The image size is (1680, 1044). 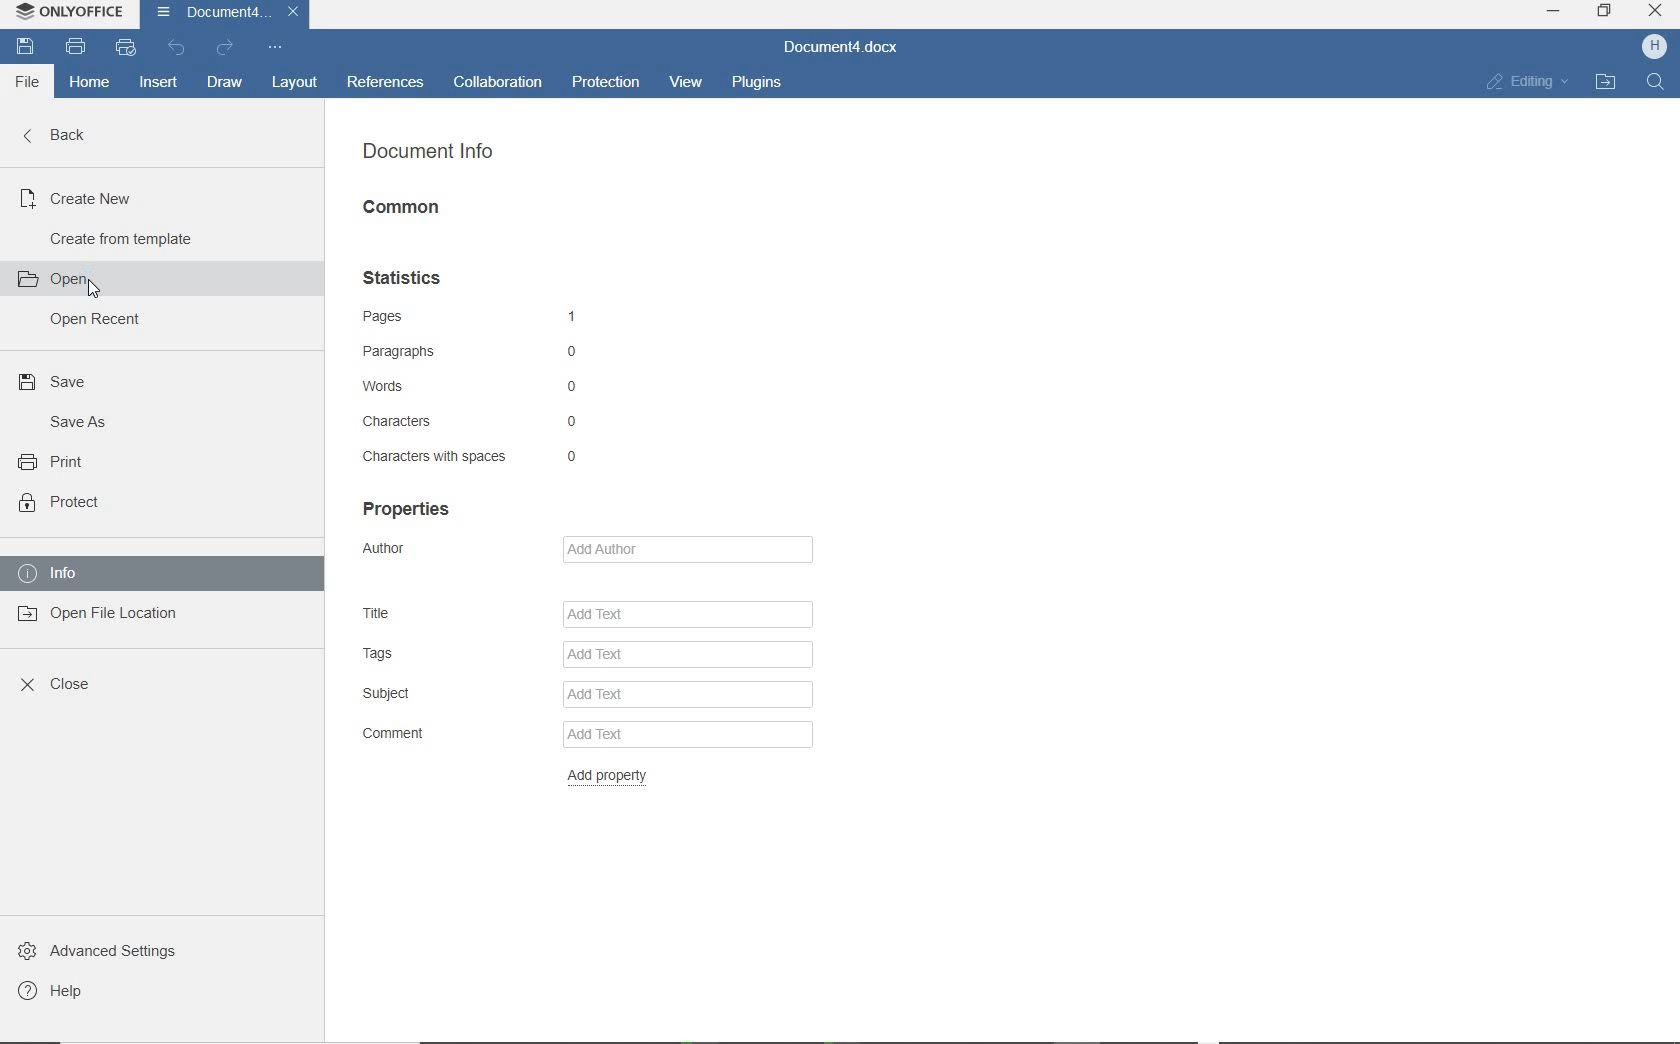 I want to click on EDITING, so click(x=1529, y=81).